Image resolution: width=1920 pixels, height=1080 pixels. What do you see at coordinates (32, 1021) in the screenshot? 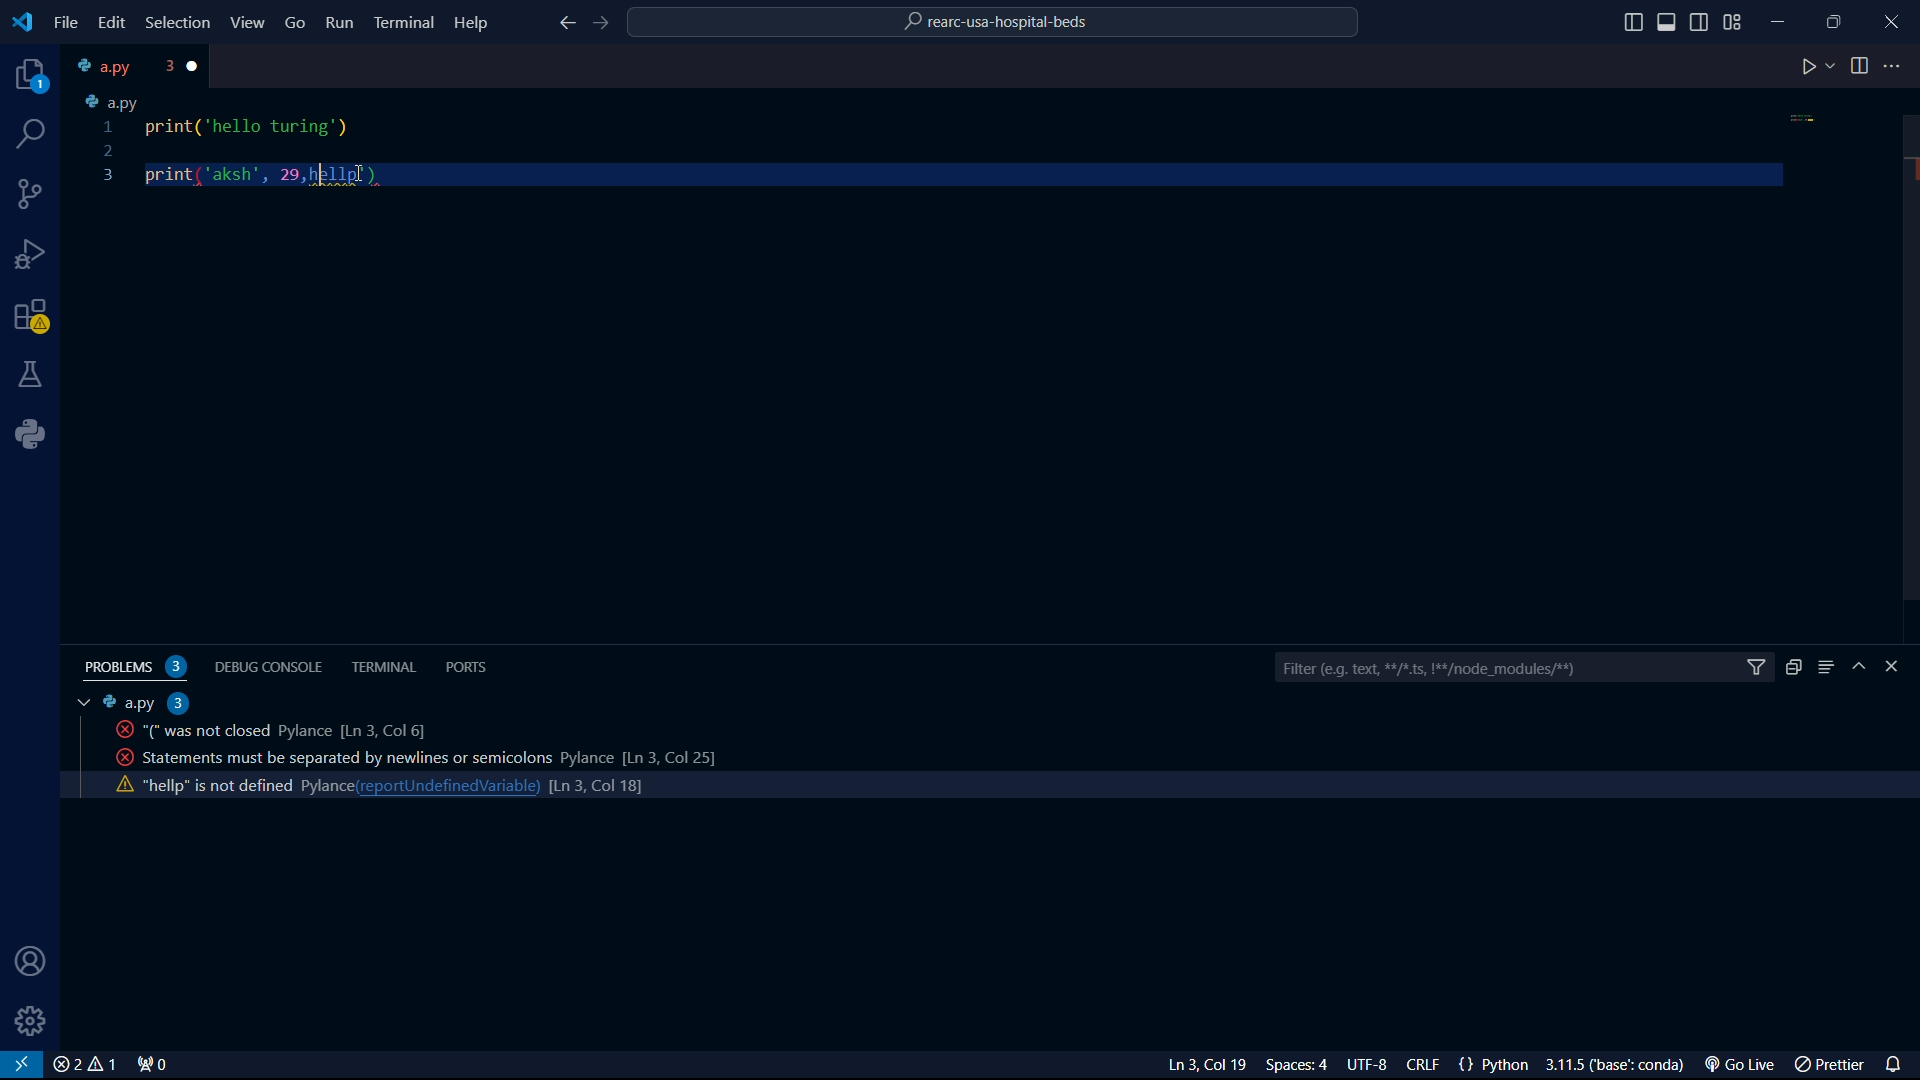
I see `settings` at bounding box center [32, 1021].